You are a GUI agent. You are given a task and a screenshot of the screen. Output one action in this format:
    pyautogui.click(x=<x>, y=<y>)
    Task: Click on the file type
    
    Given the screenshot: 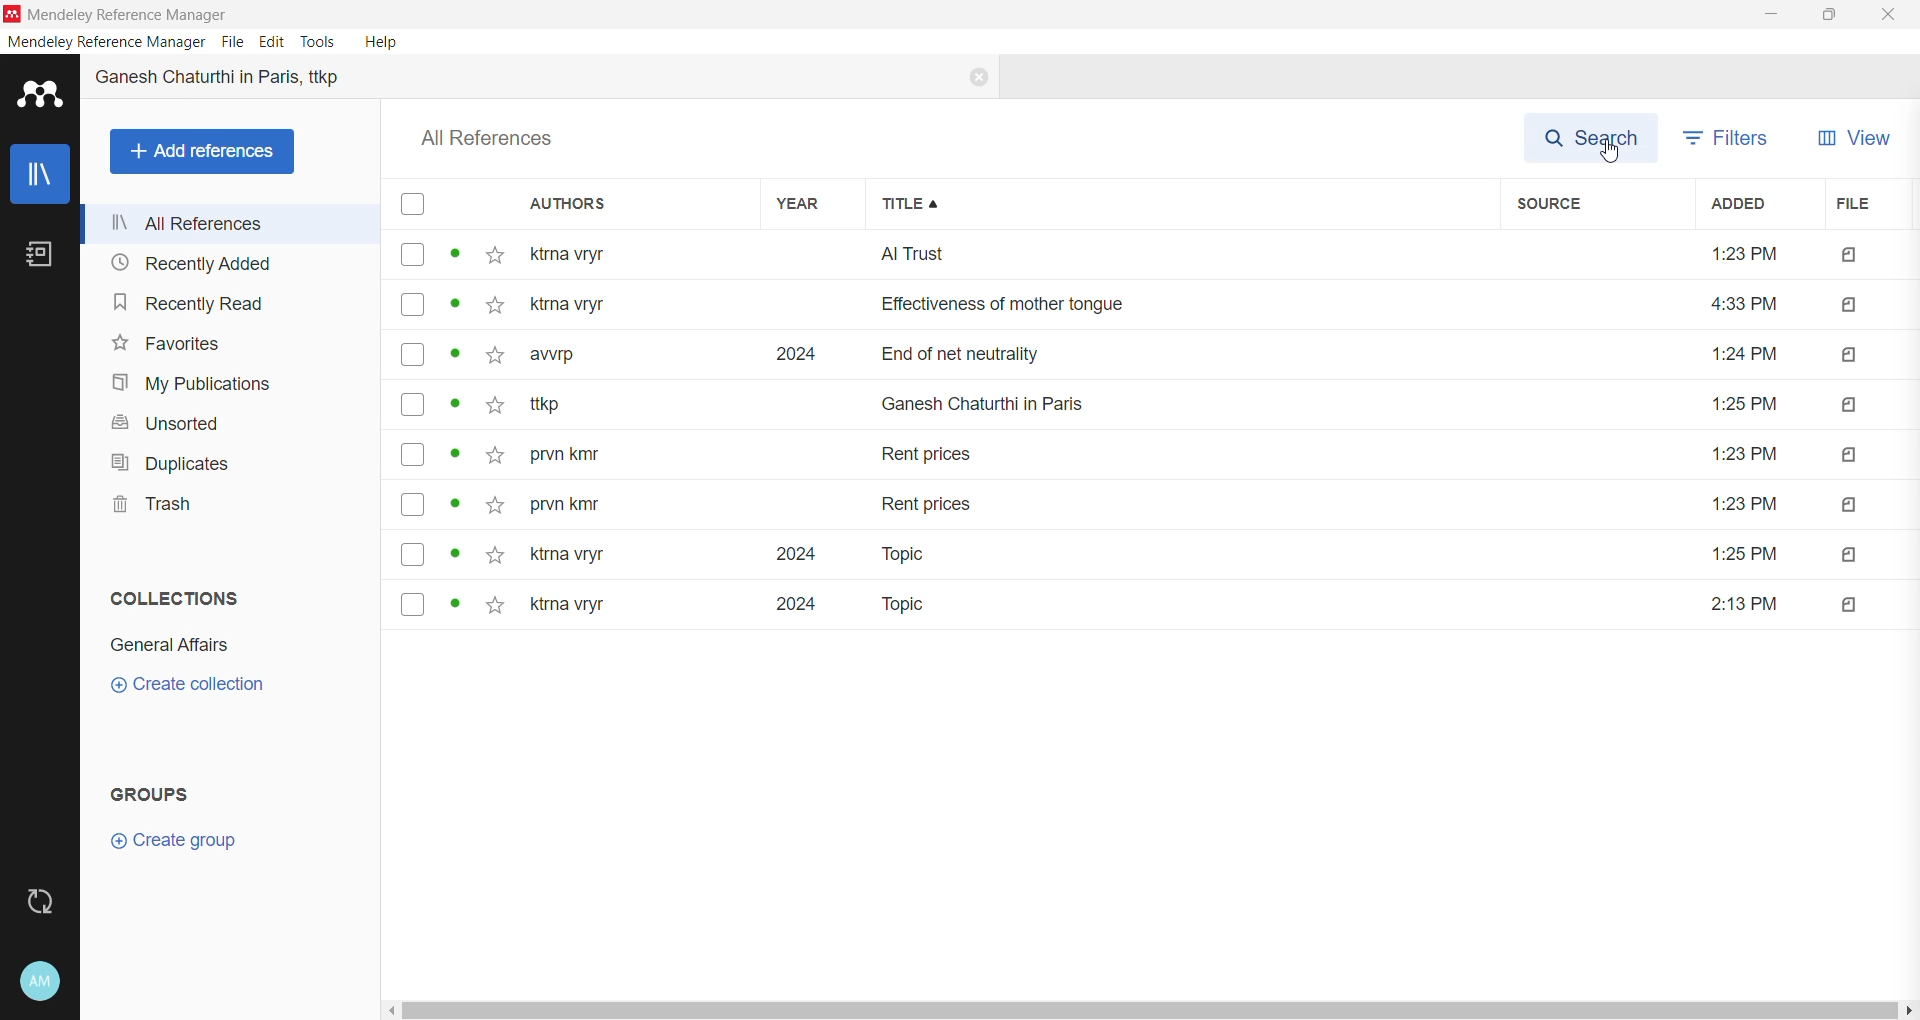 What is the action you would take?
    pyautogui.click(x=1853, y=604)
    